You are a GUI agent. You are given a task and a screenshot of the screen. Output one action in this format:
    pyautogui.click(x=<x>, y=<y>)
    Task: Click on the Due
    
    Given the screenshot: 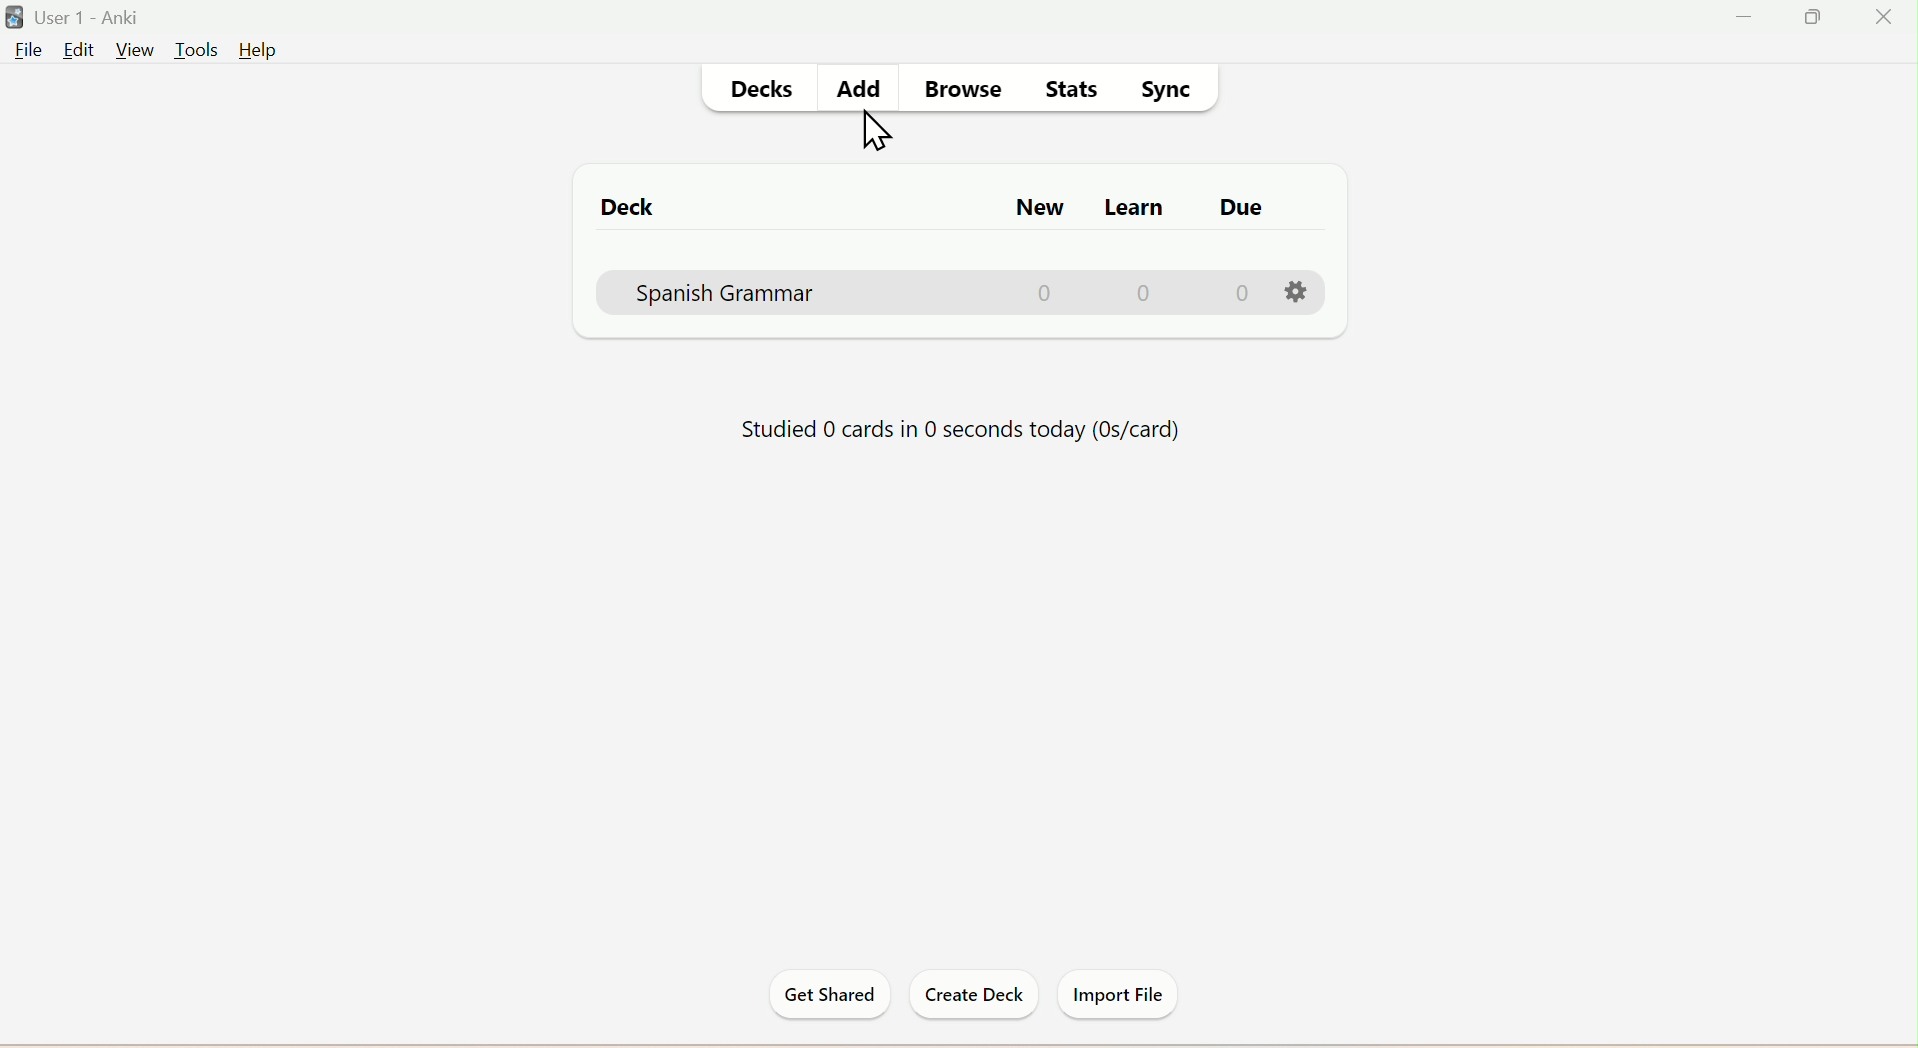 What is the action you would take?
    pyautogui.click(x=1249, y=204)
    